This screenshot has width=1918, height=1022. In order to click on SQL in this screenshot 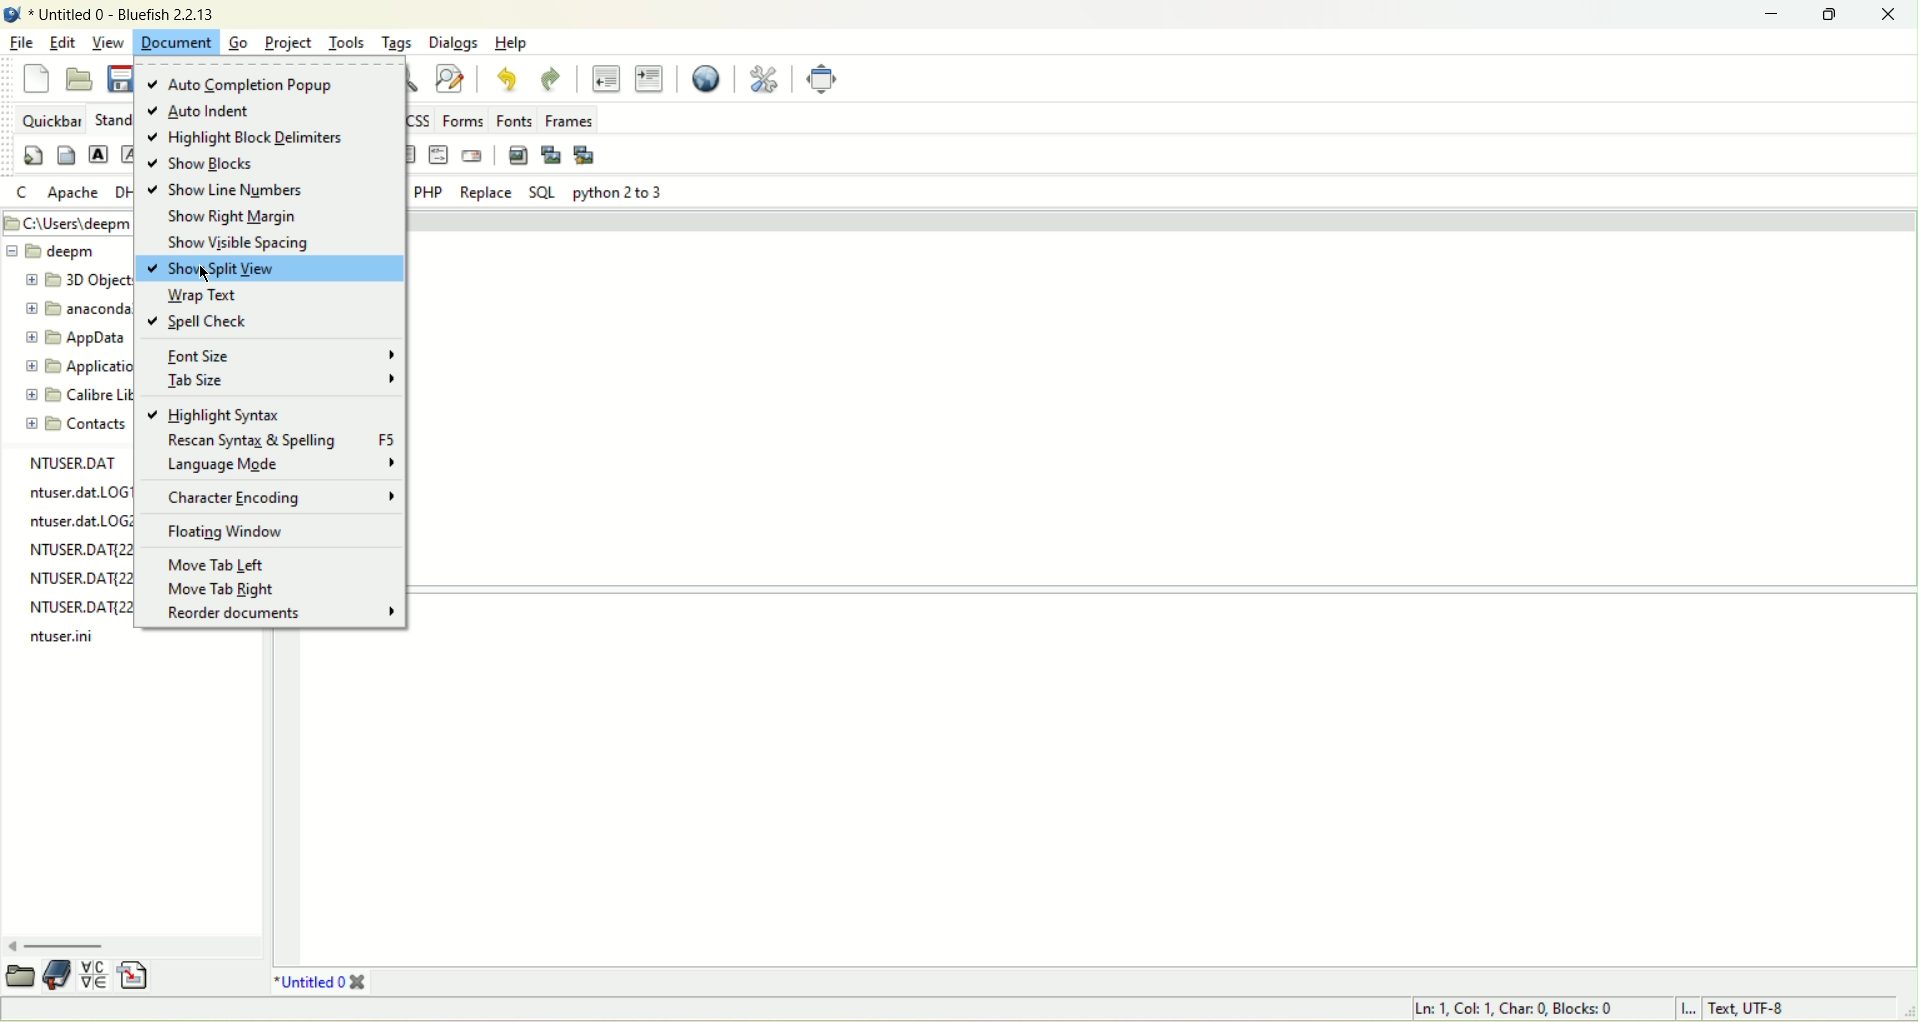, I will do `click(545, 193)`.